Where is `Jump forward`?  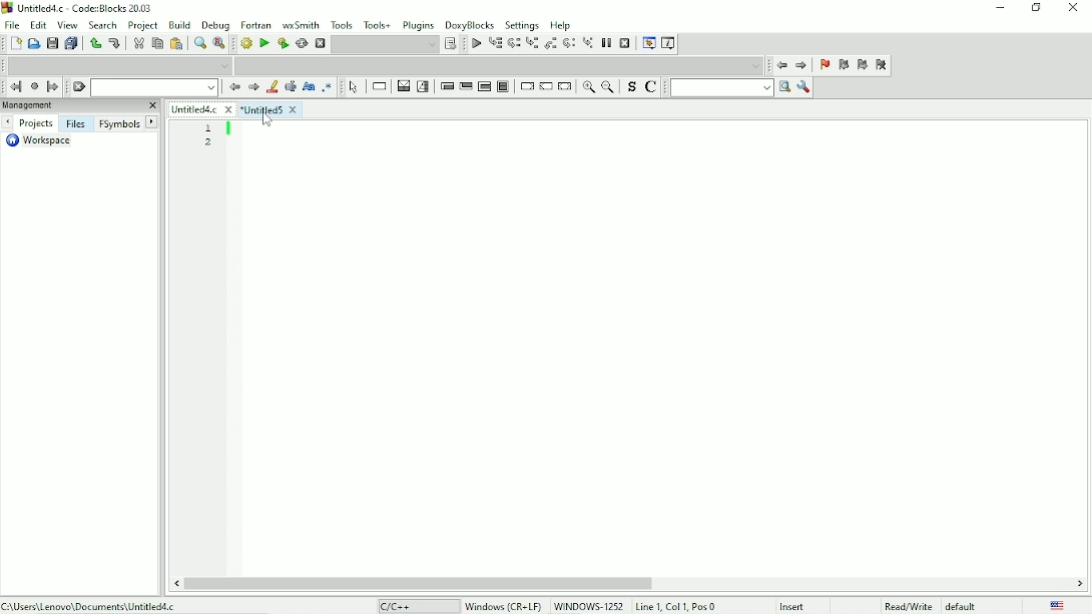 Jump forward is located at coordinates (53, 88).